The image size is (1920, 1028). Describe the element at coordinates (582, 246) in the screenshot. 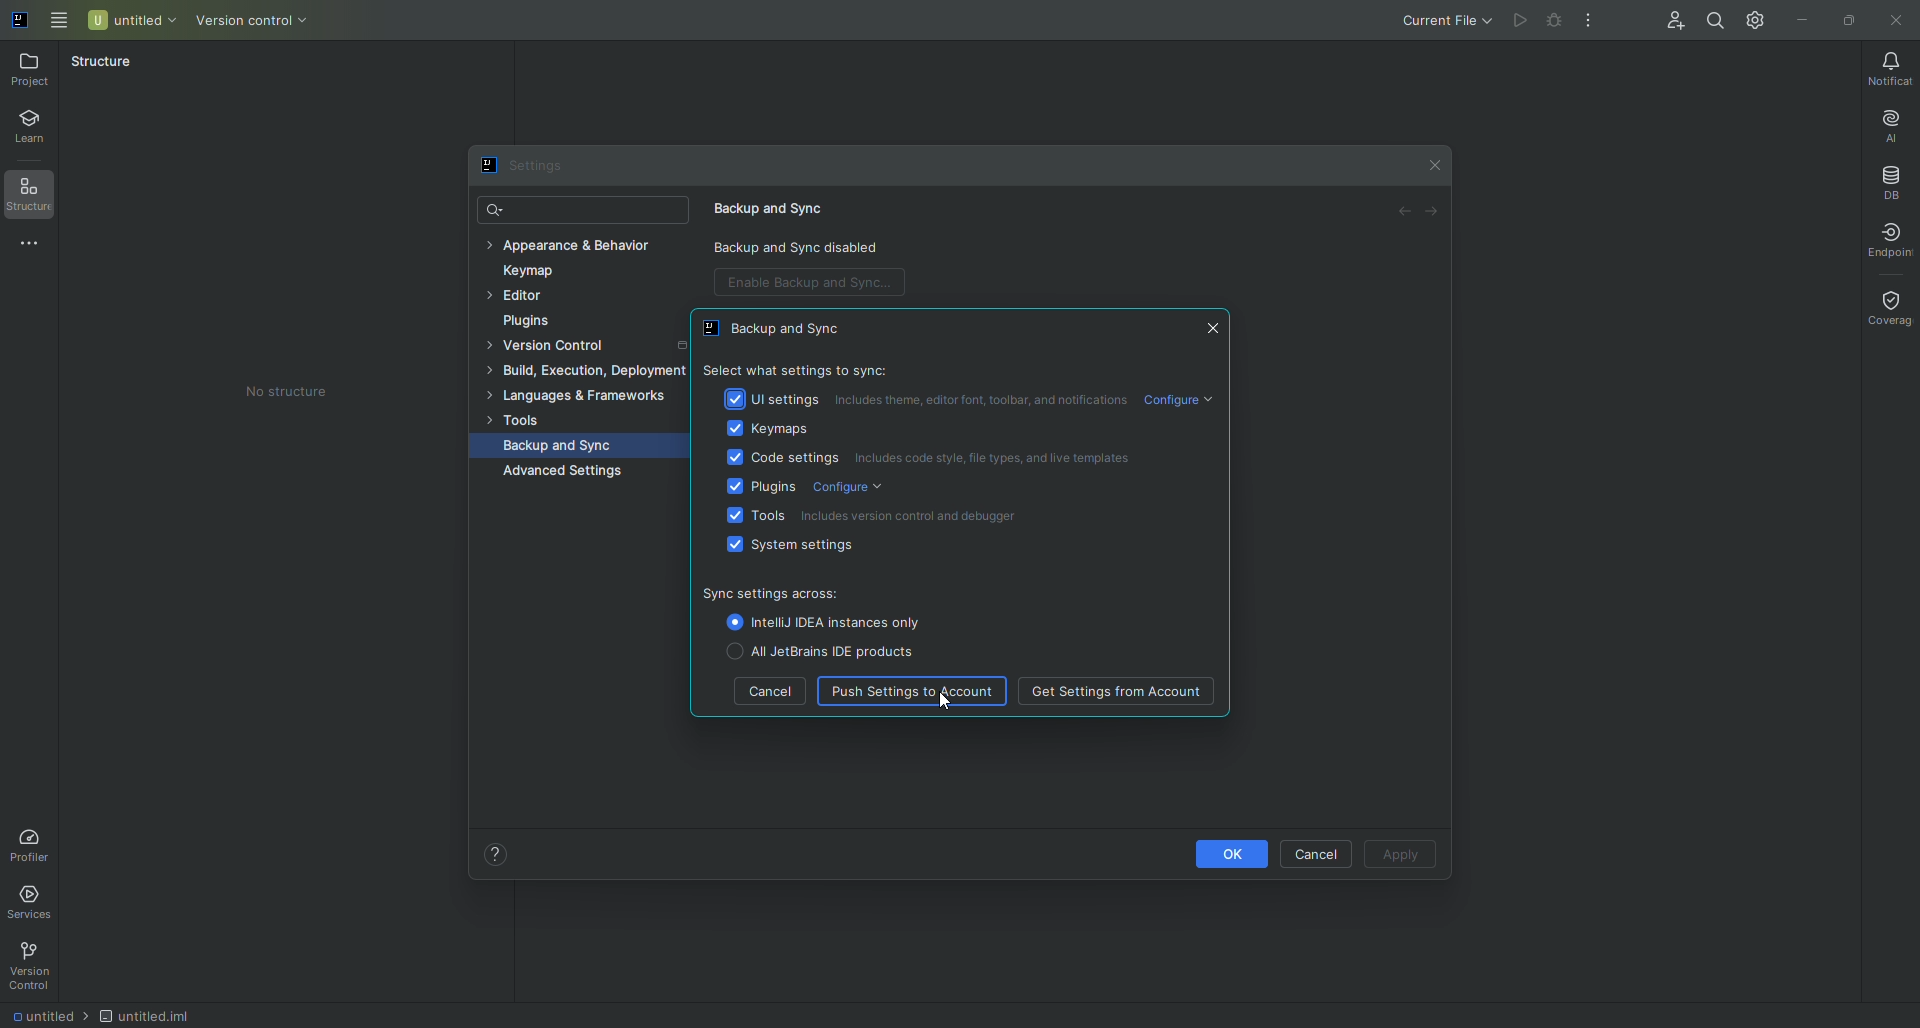

I see `Appearance and Behavior` at that location.